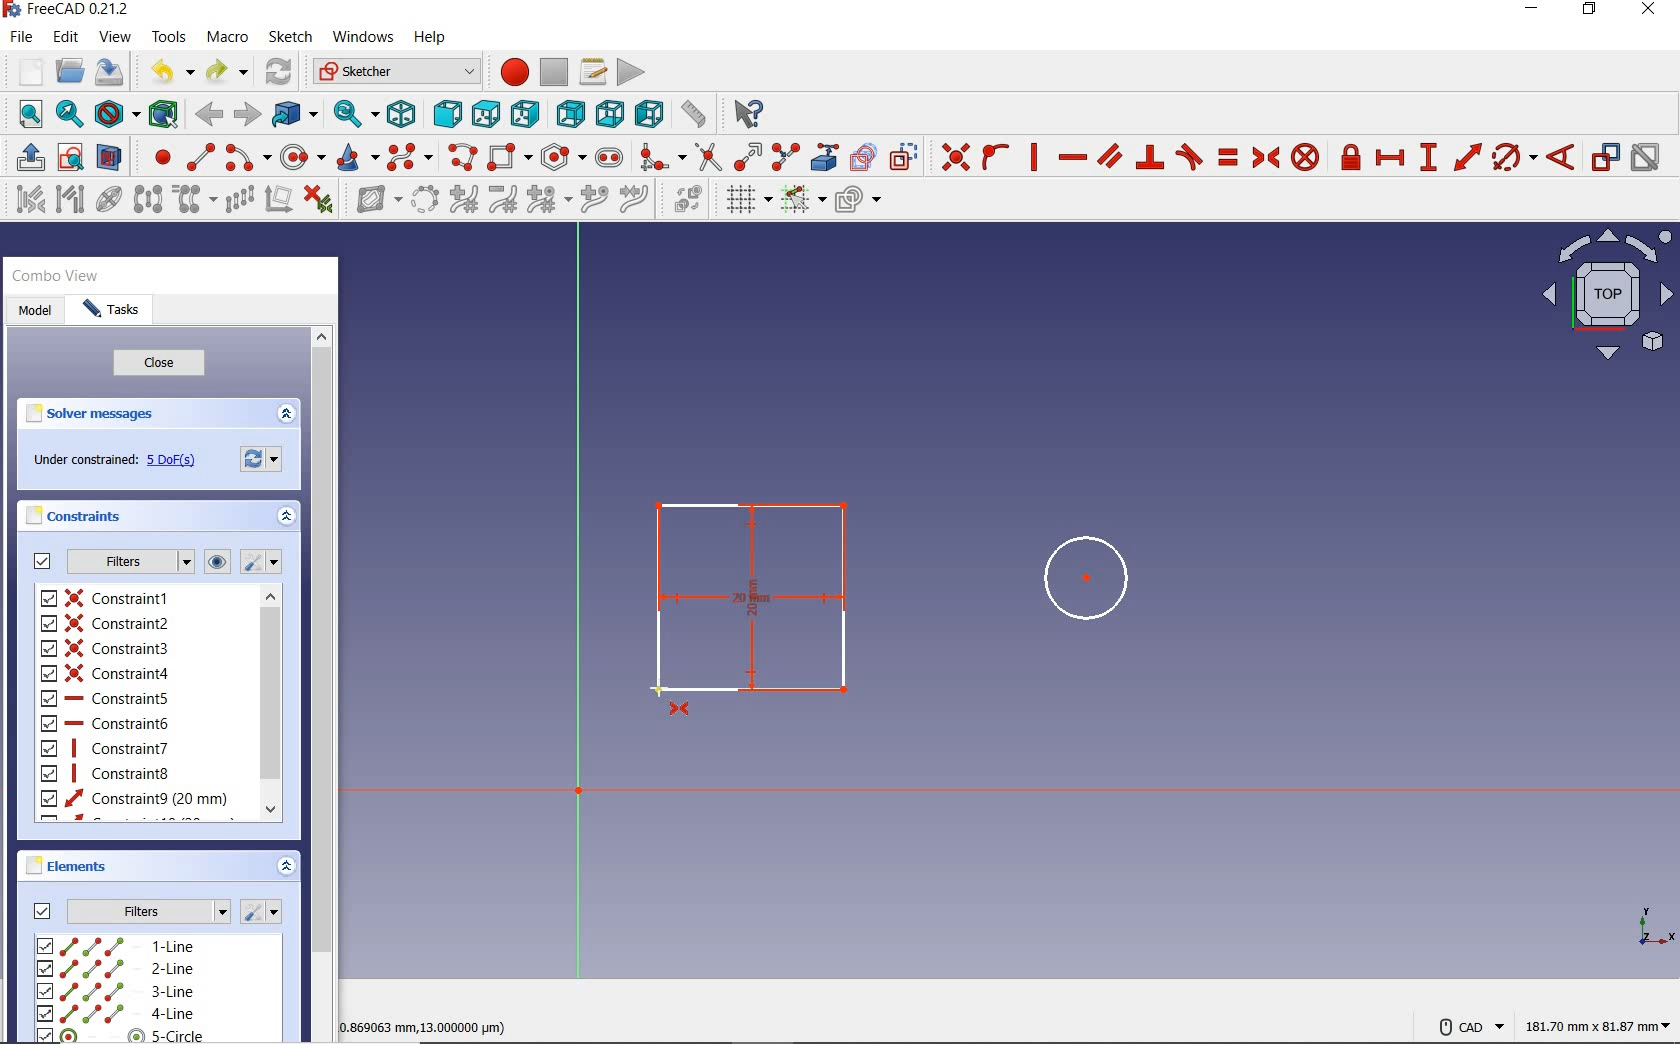  I want to click on remove axes alignment, so click(279, 198).